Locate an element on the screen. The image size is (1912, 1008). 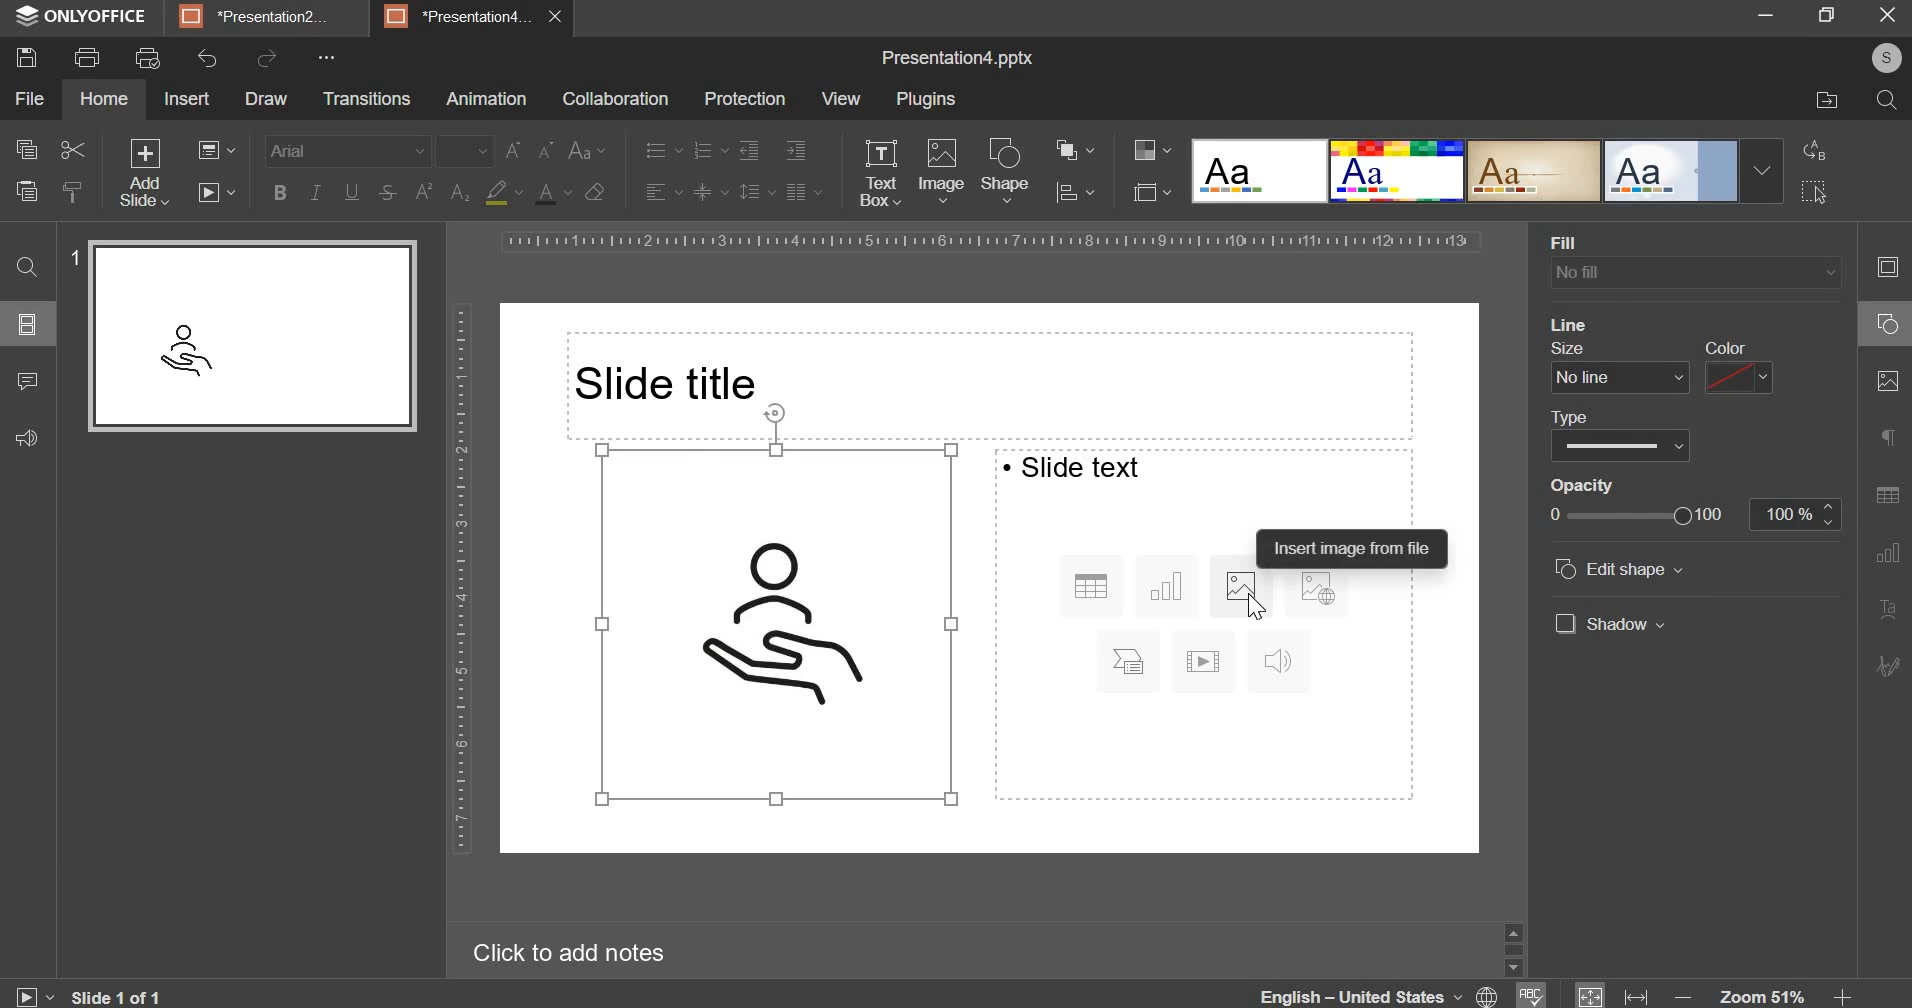
type is located at coordinates (1573, 417).